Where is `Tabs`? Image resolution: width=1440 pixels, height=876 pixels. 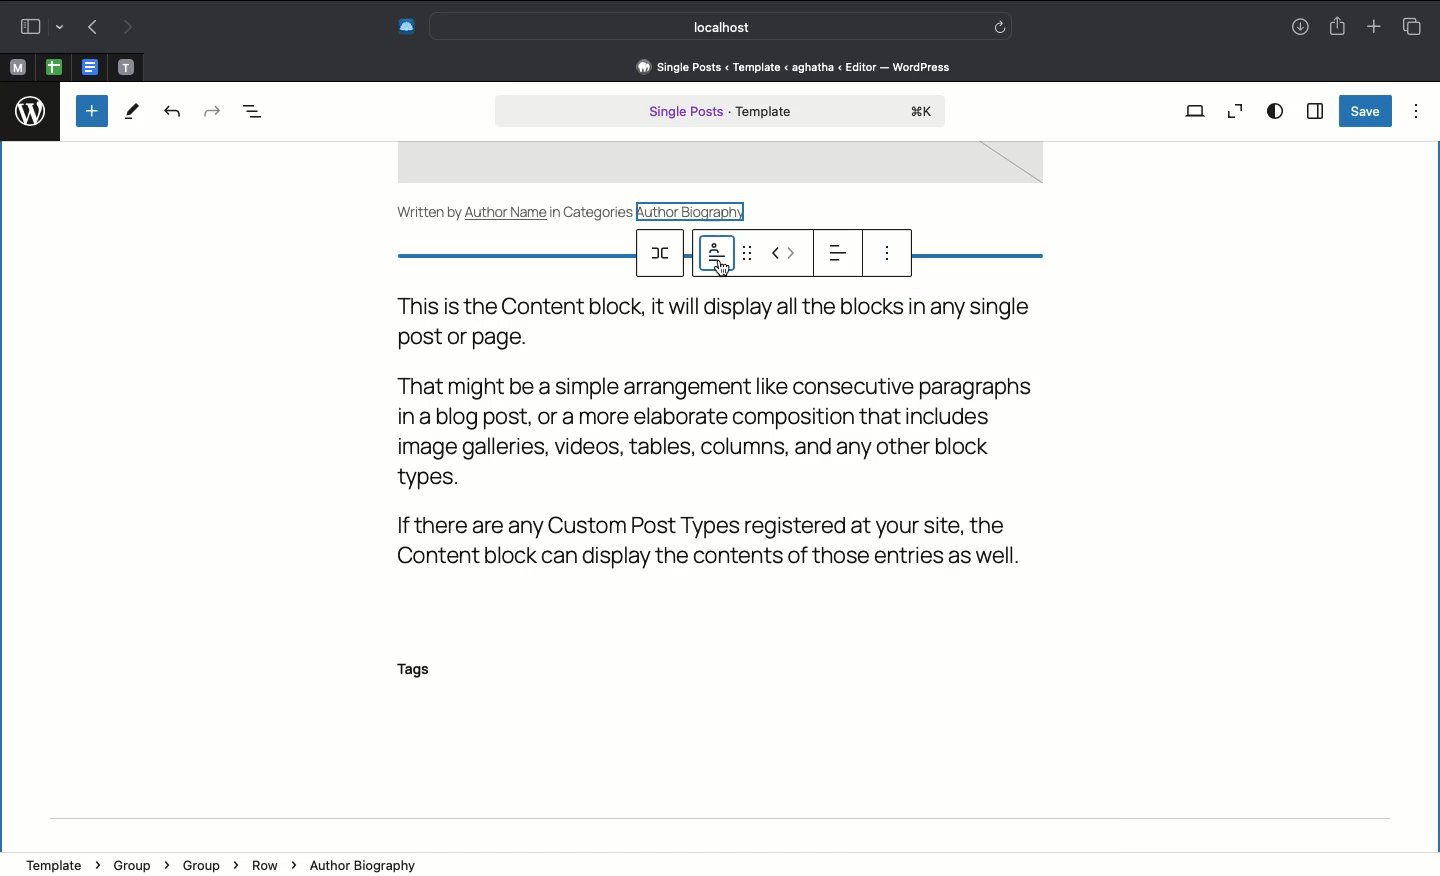
Tabs is located at coordinates (1411, 26).